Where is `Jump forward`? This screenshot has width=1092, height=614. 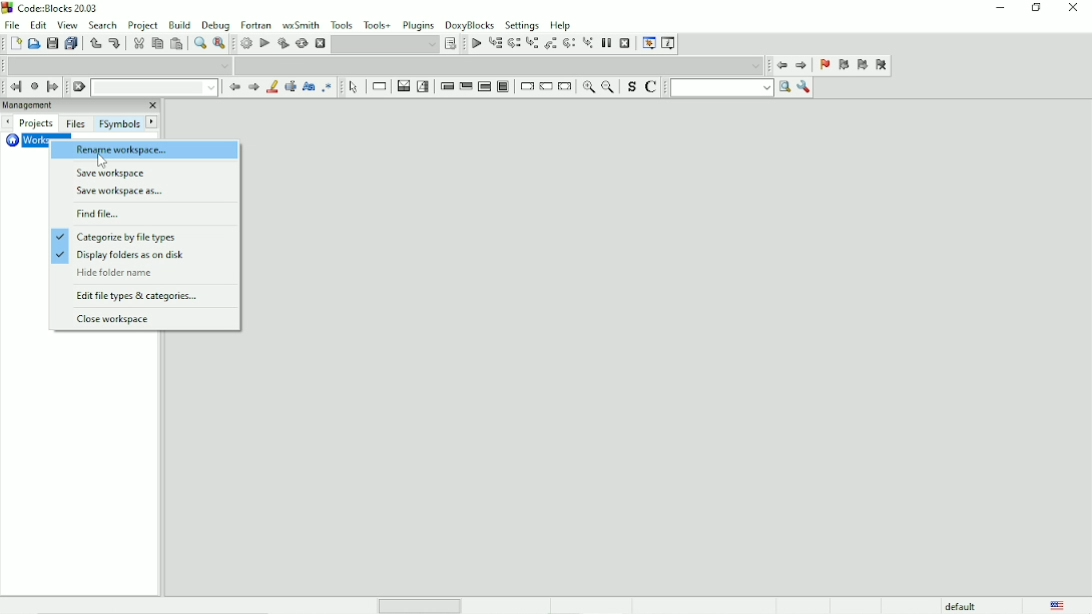 Jump forward is located at coordinates (802, 67).